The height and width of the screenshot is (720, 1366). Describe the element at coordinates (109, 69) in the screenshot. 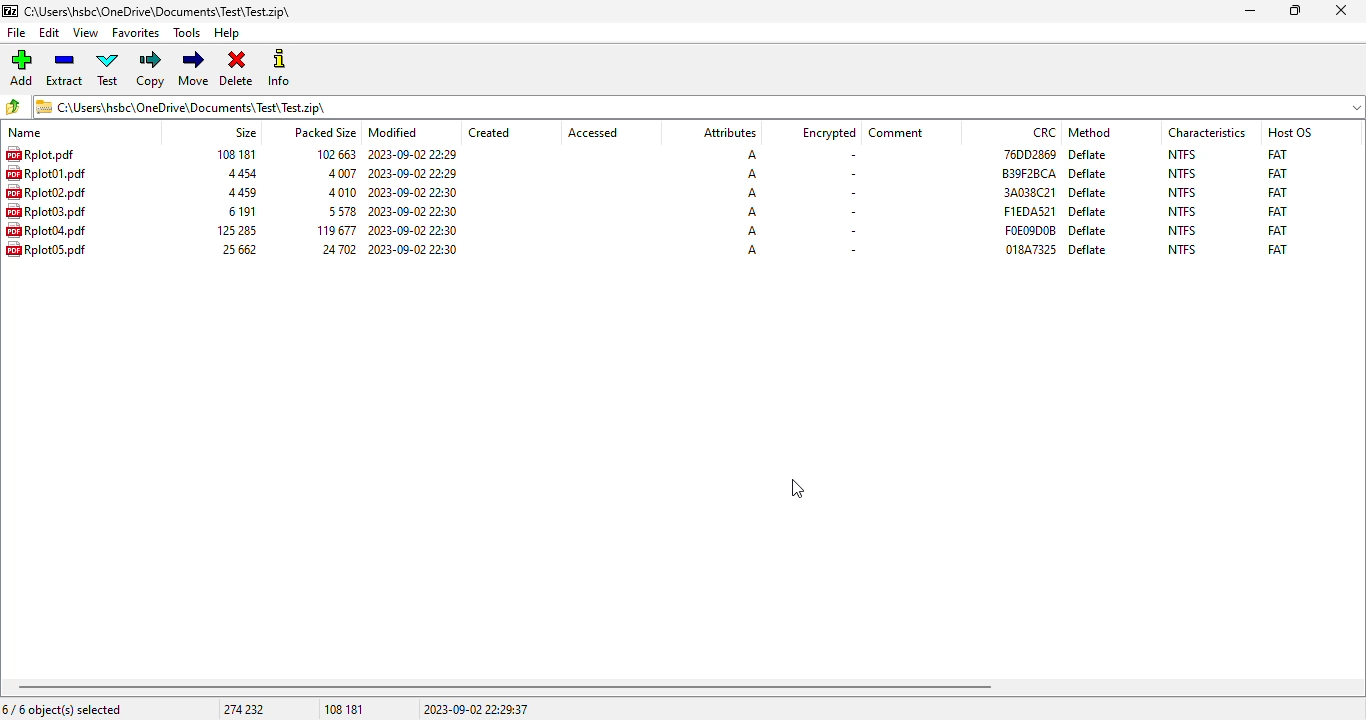

I see `test` at that location.